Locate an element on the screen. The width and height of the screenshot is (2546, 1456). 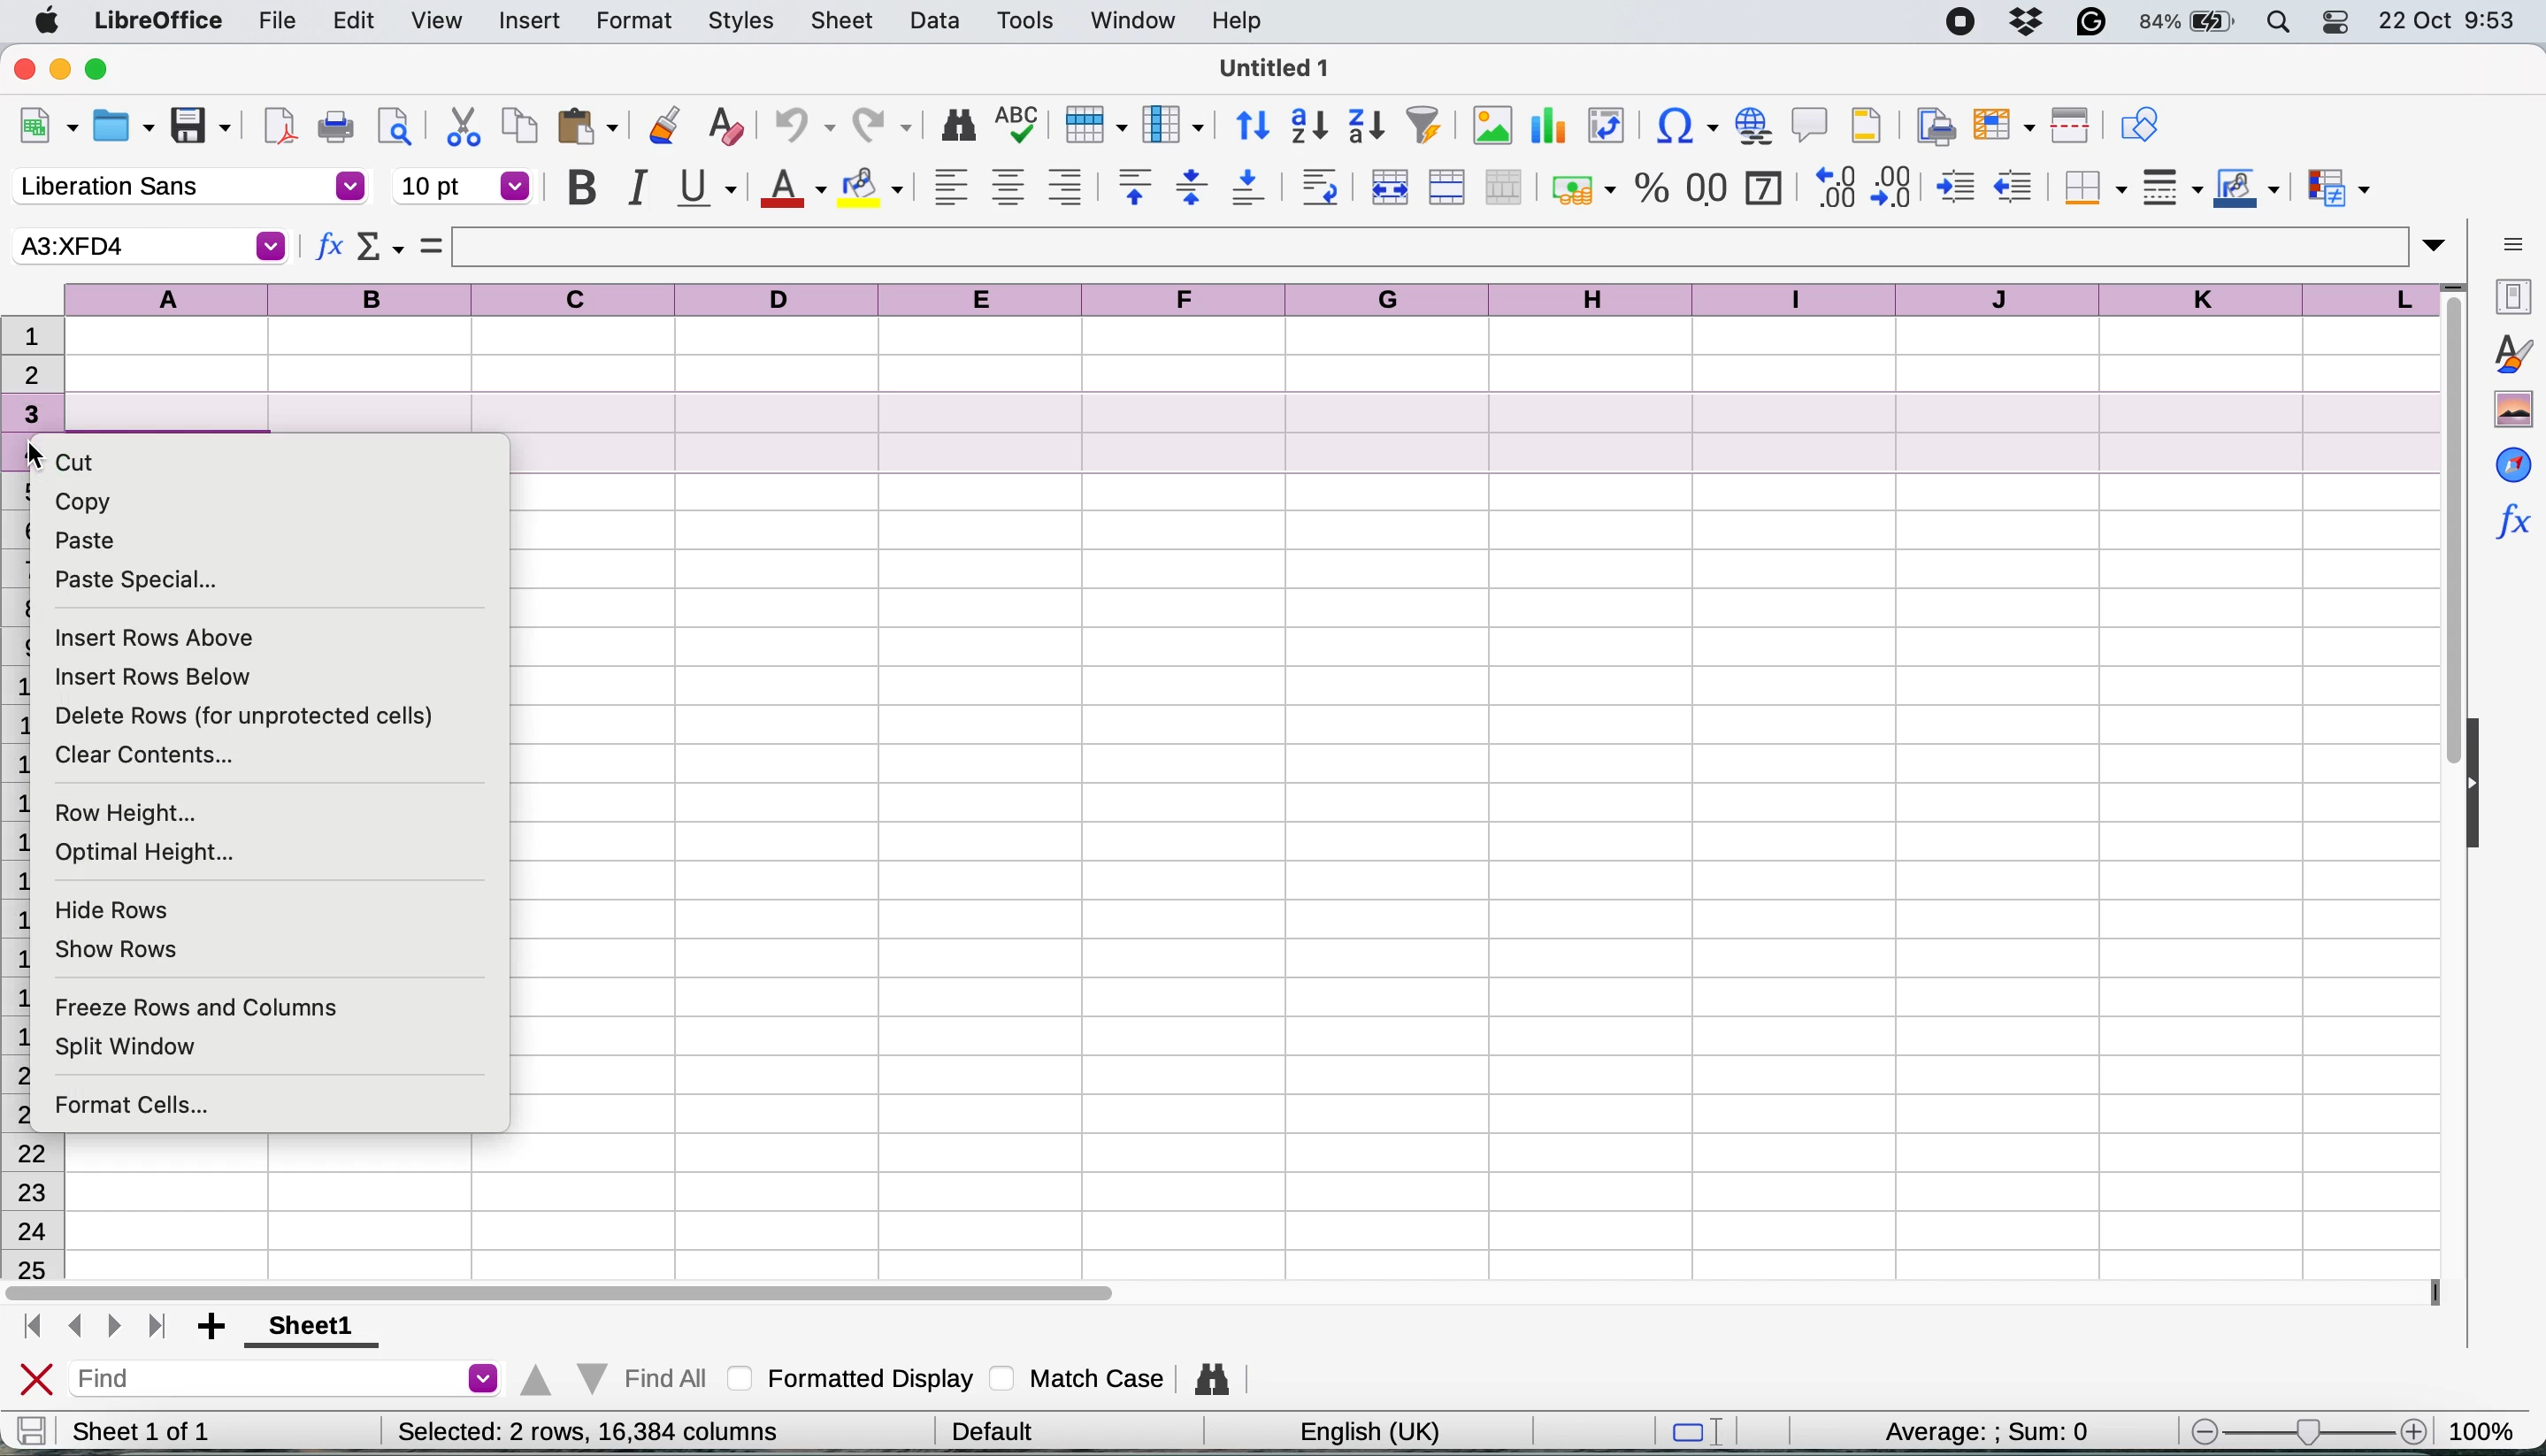
paste is located at coordinates (86, 541).